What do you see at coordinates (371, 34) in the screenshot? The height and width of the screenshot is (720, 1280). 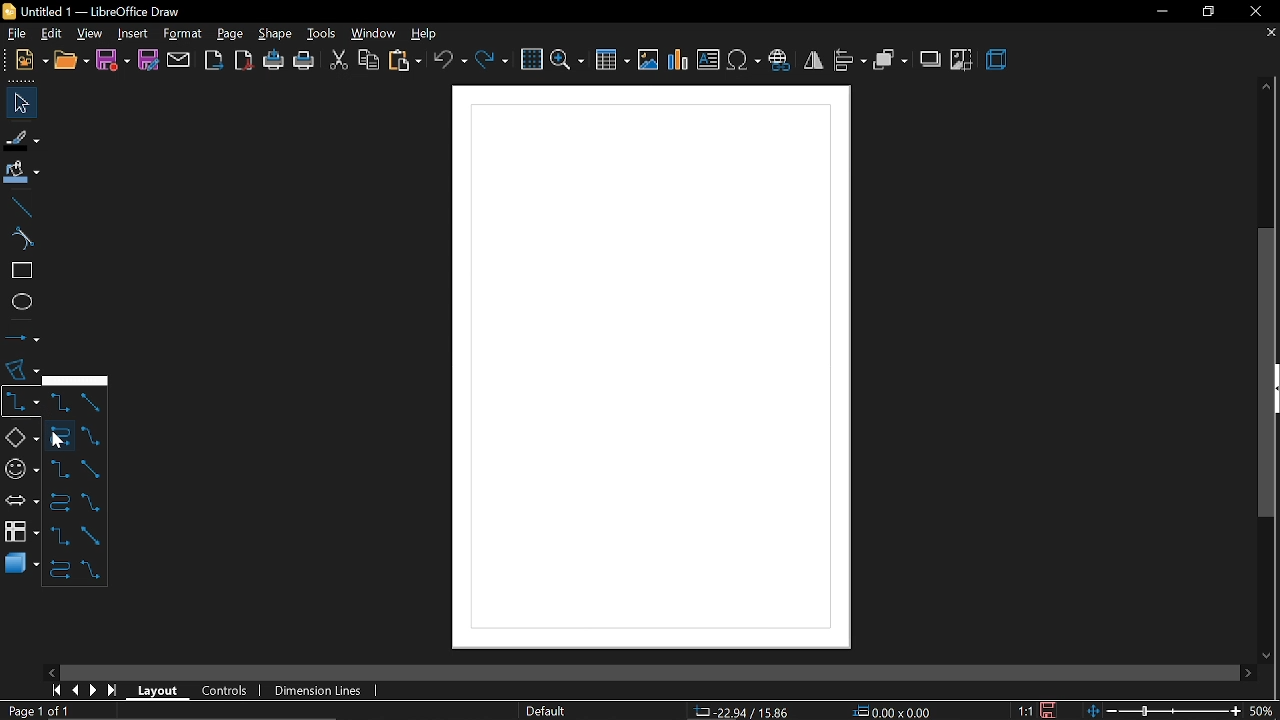 I see `window` at bounding box center [371, 34].